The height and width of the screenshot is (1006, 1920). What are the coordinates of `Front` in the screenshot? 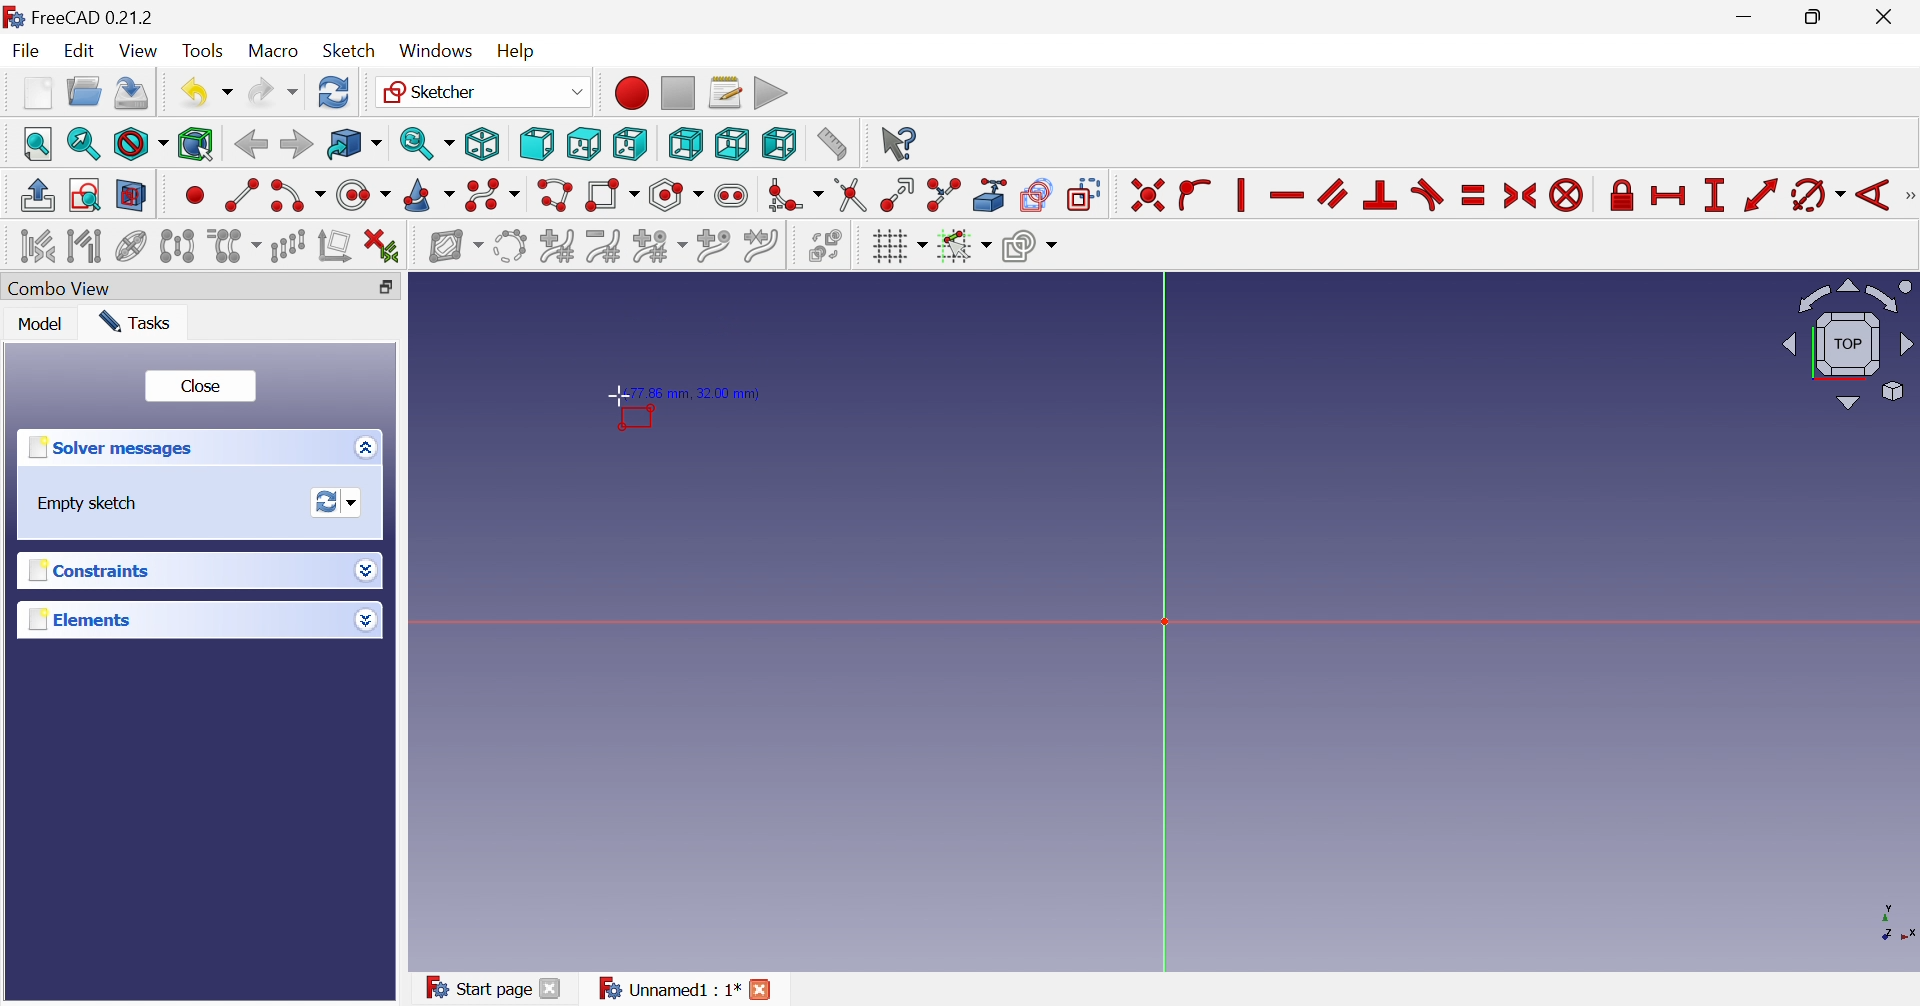 It's located at (536, 143).